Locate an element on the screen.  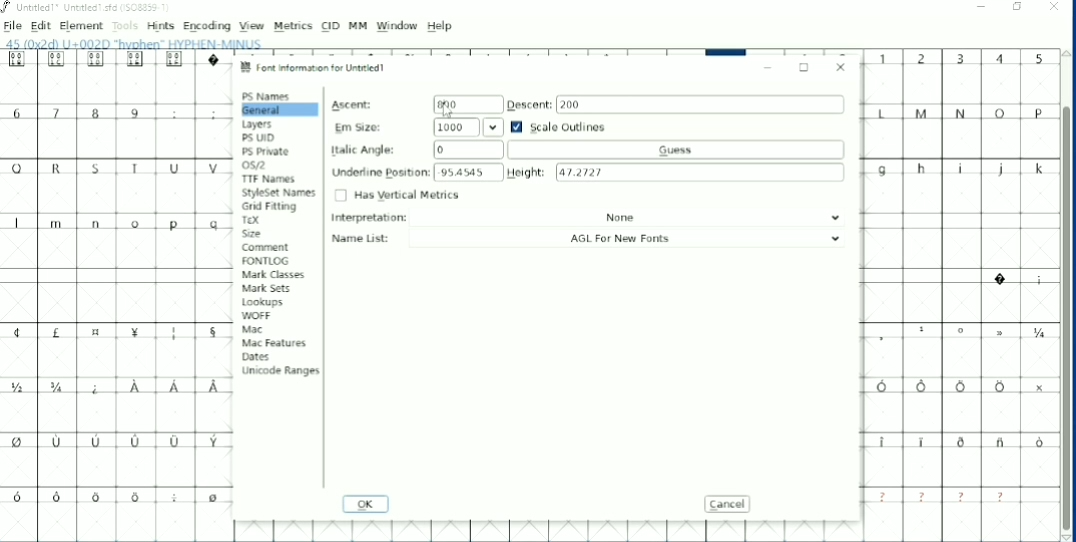
Encoding is located at coordinates (206, 26).